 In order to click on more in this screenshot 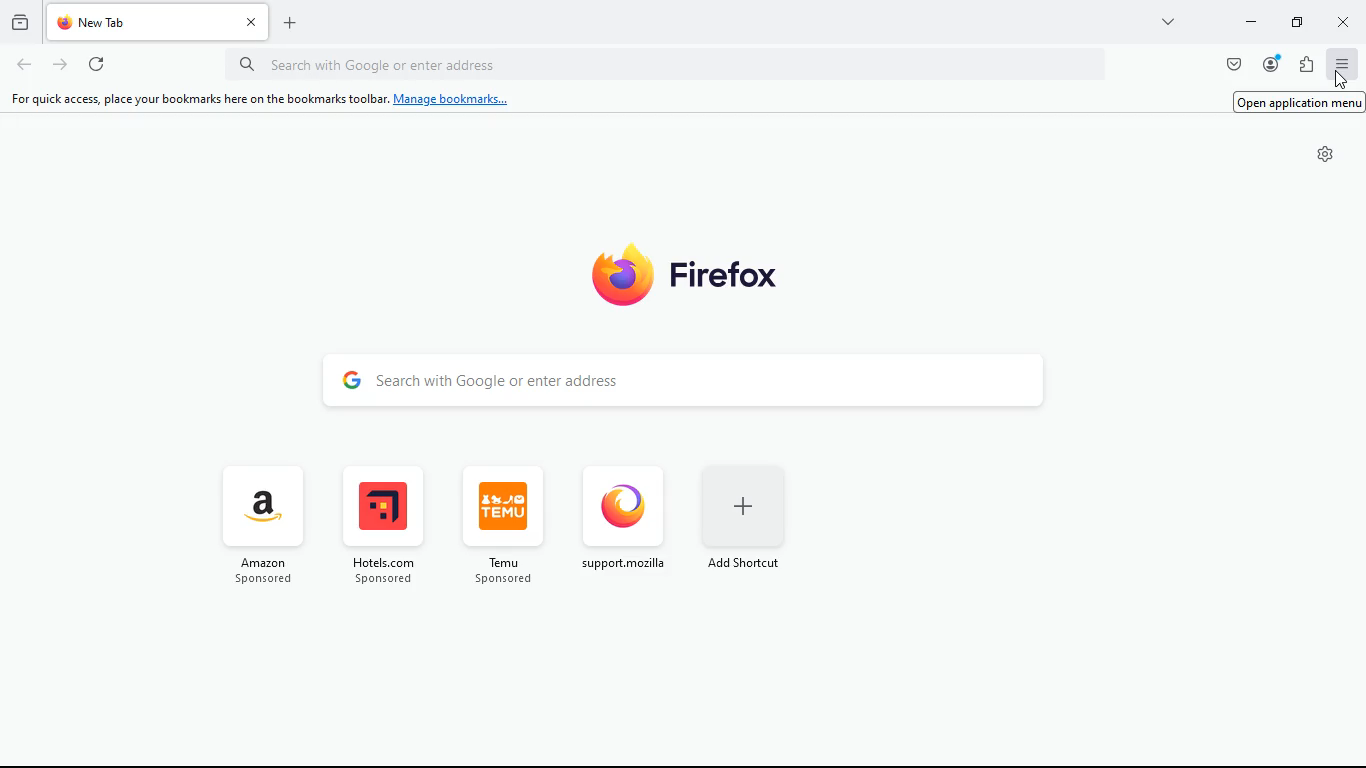, I will do `click(1169, 24)`.